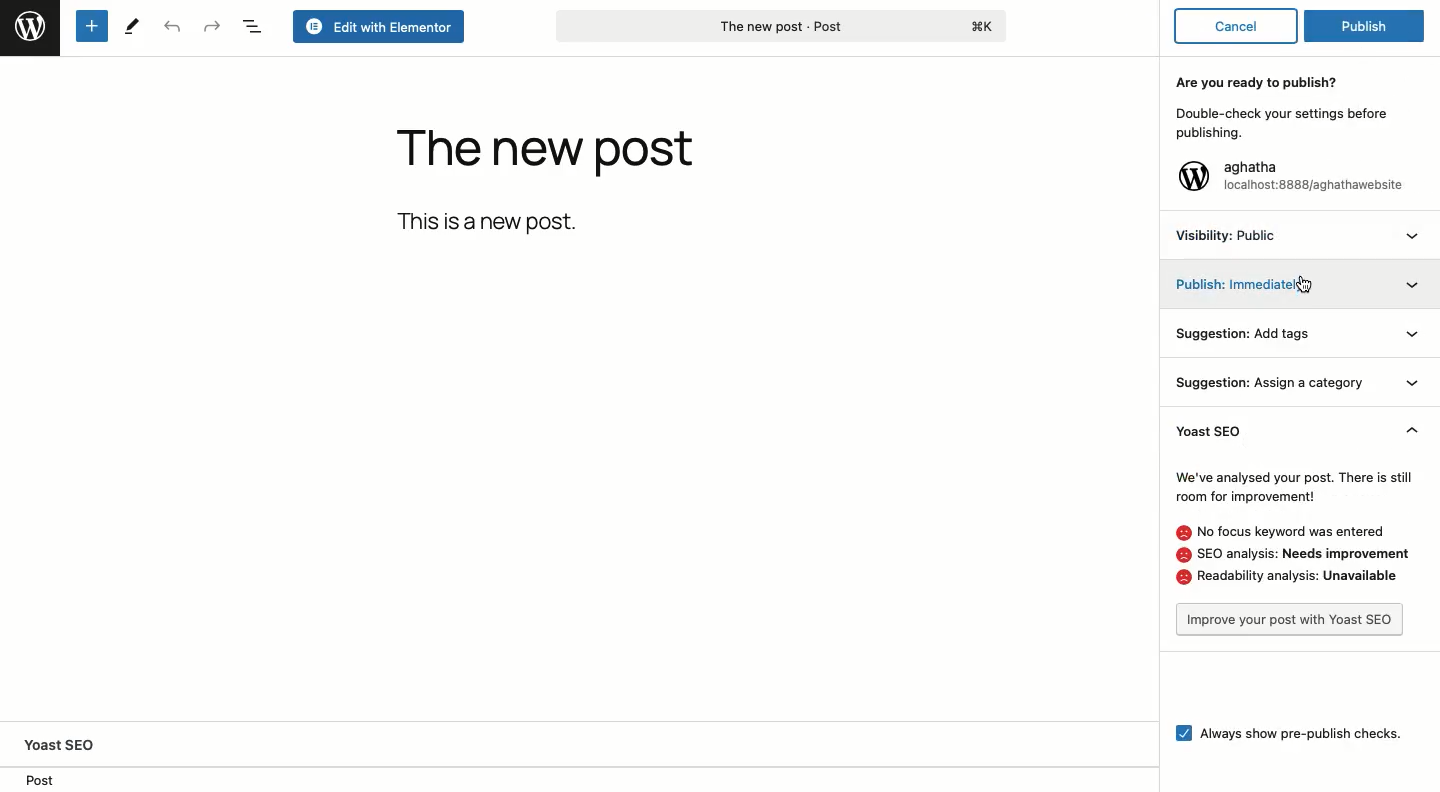  What do you see at coordinates (172, 27) in the screenshot?
I see `Undo` at bounding box center [172, 27].